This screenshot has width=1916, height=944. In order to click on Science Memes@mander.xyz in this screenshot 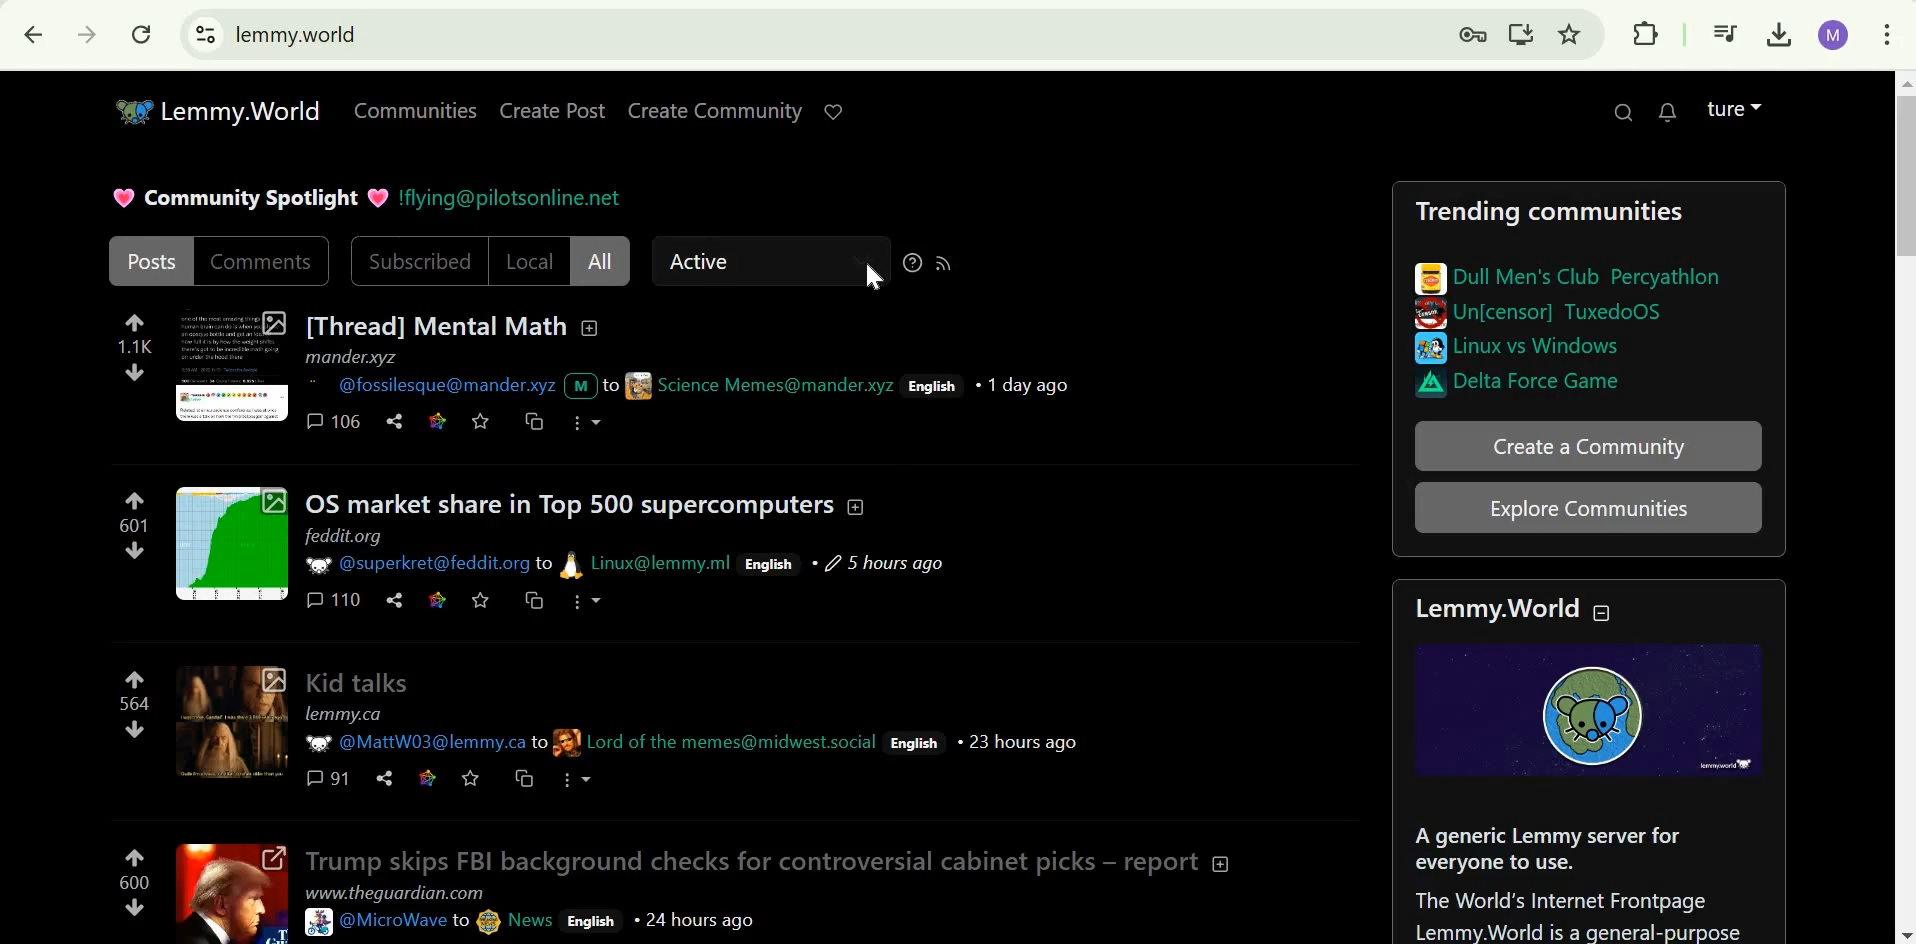, I will do `click(776, 384)`.